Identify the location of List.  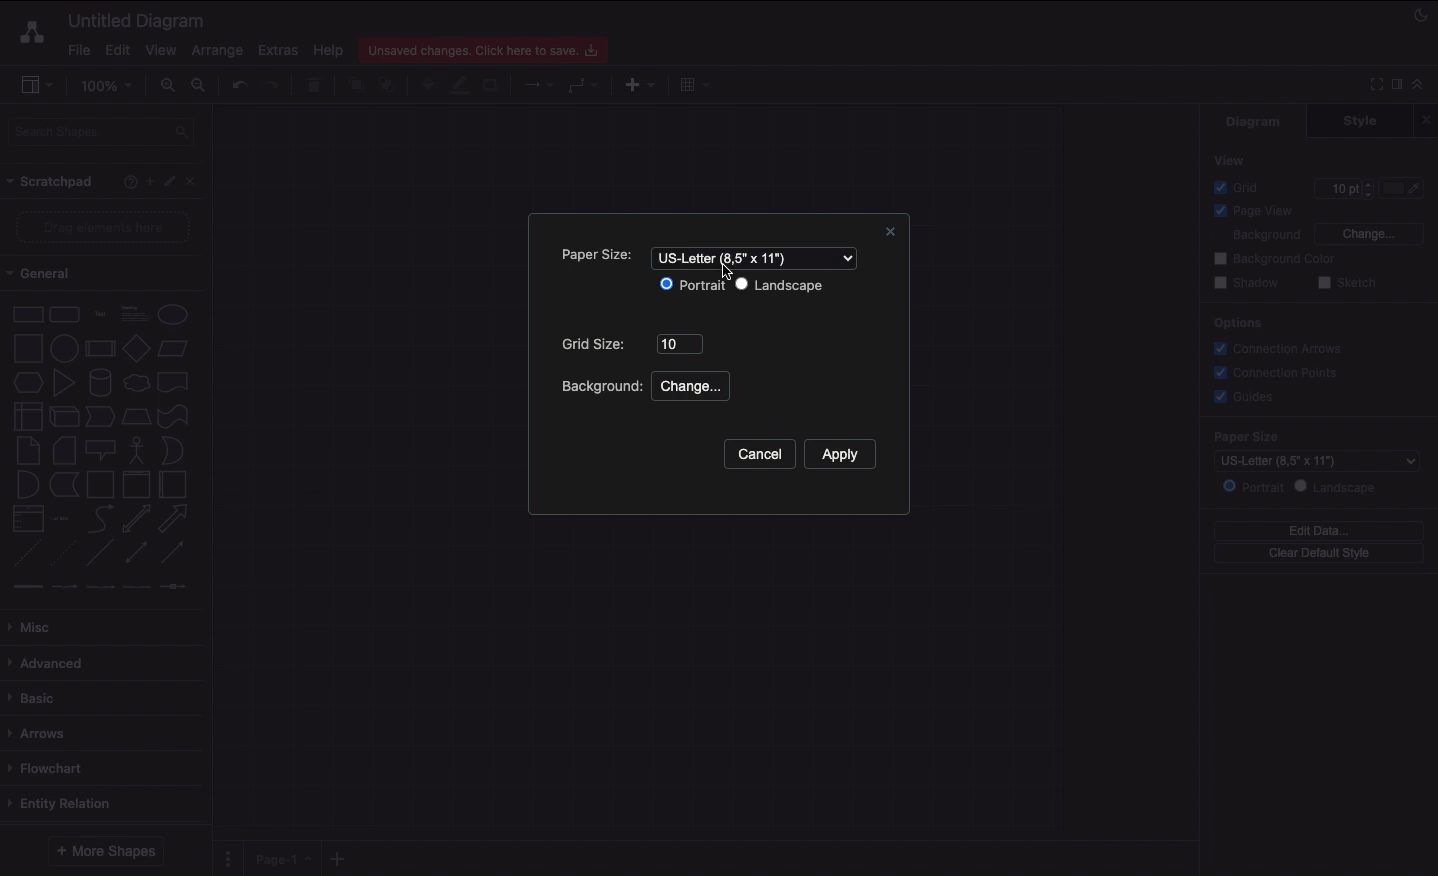
(26, 519).